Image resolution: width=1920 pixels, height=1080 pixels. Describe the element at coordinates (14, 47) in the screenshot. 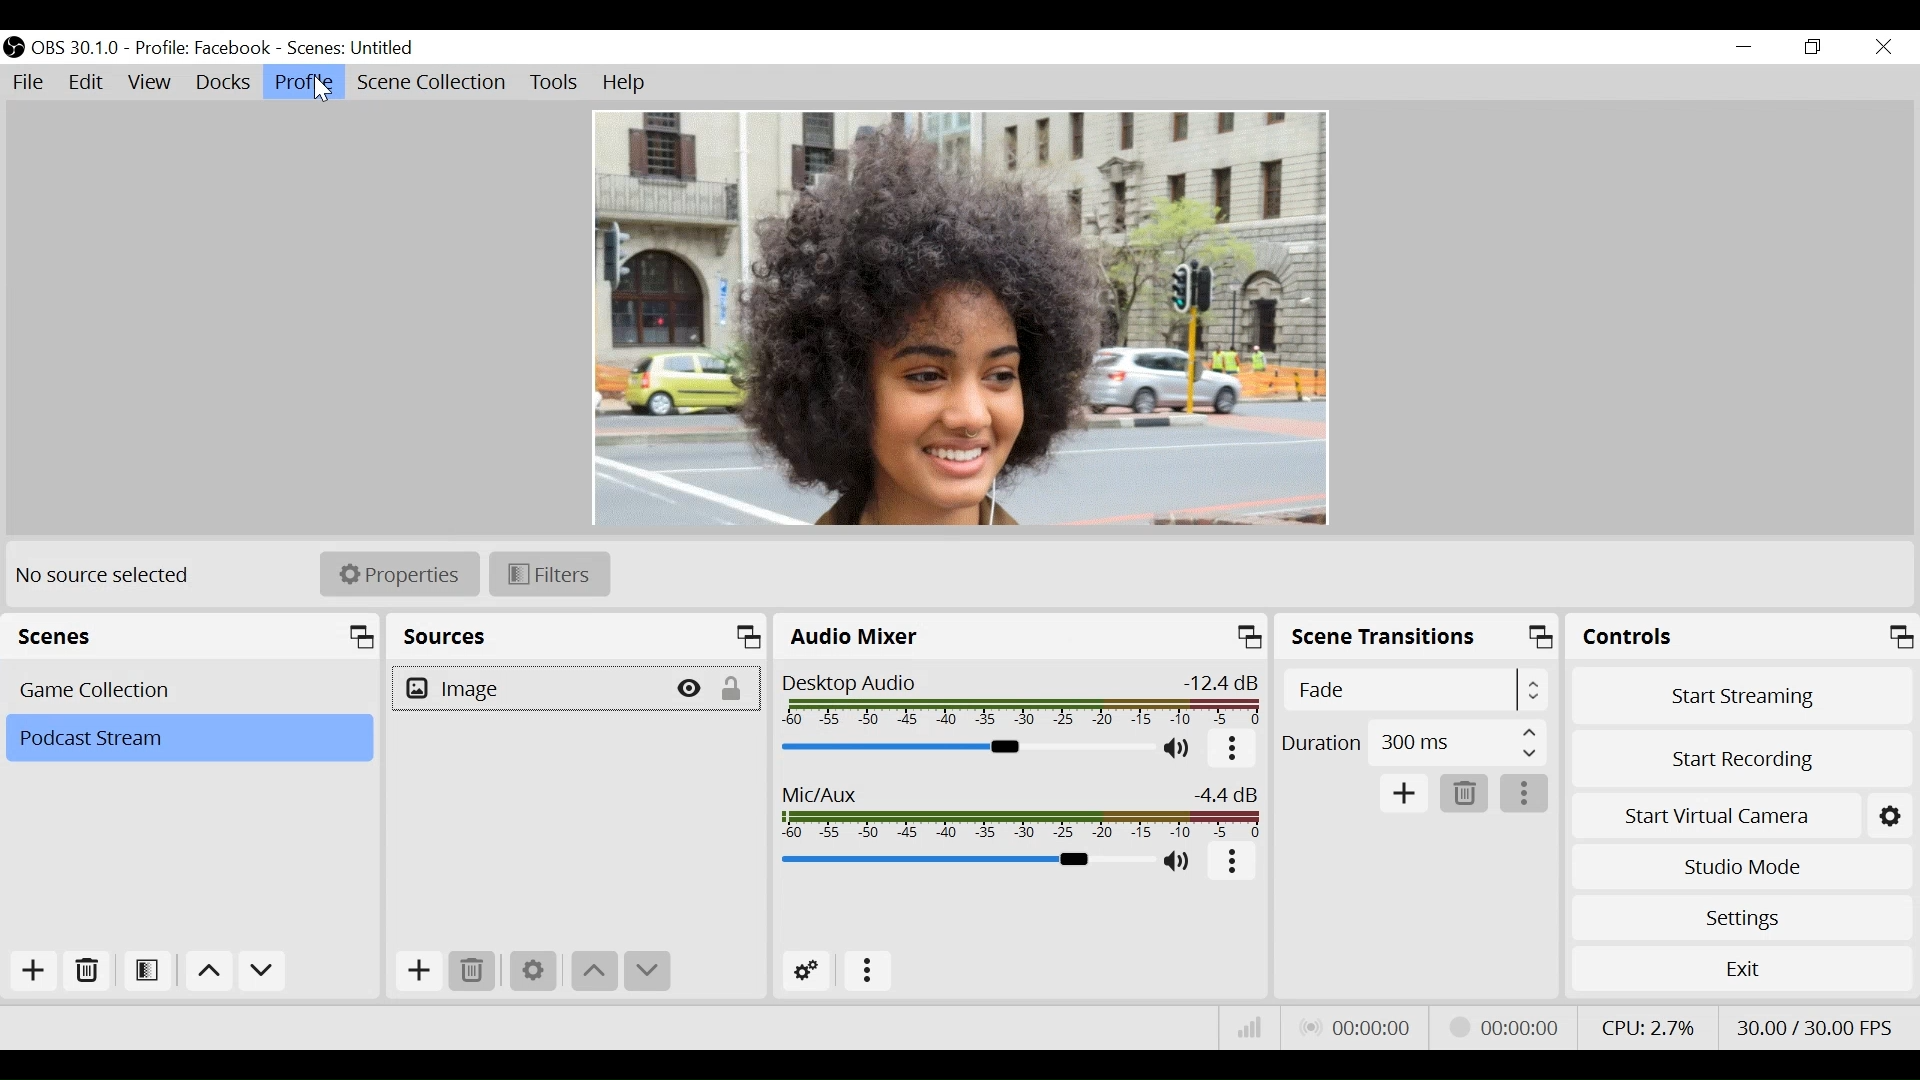

I see `OBS Studio Desktop Icon` at that location.